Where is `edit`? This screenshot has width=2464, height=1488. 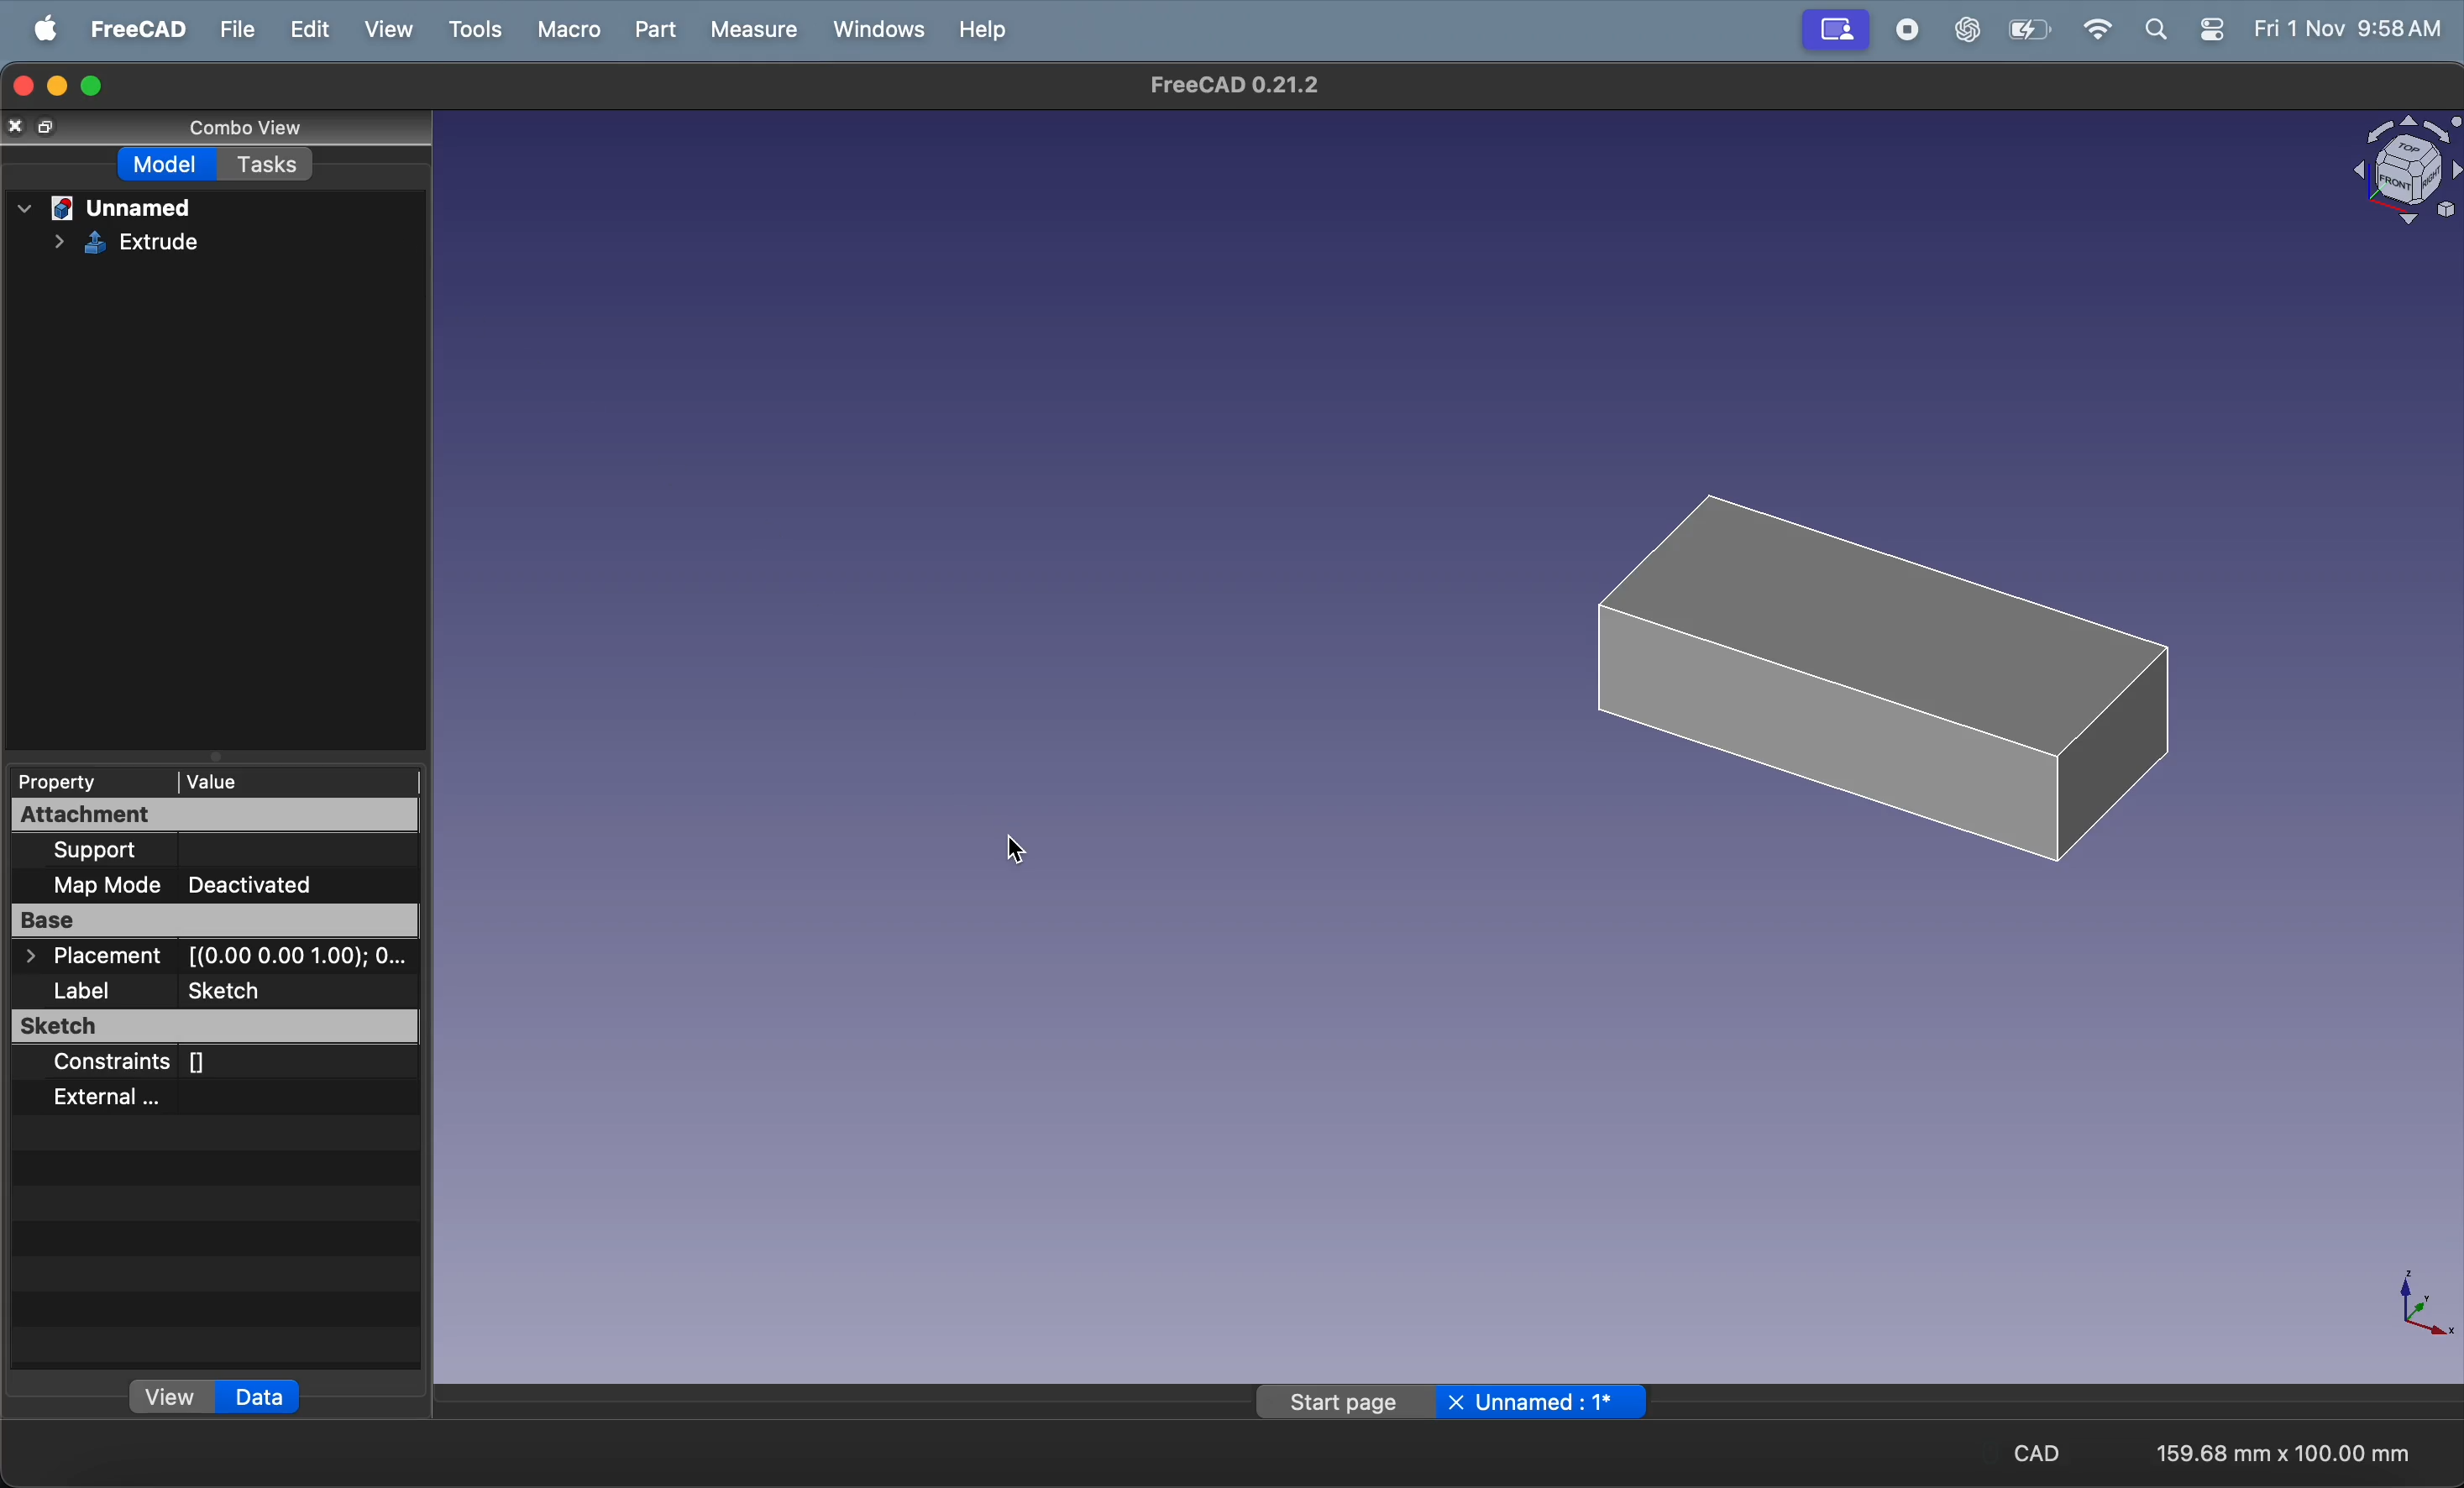
edit is located at coordinates (302, 29).